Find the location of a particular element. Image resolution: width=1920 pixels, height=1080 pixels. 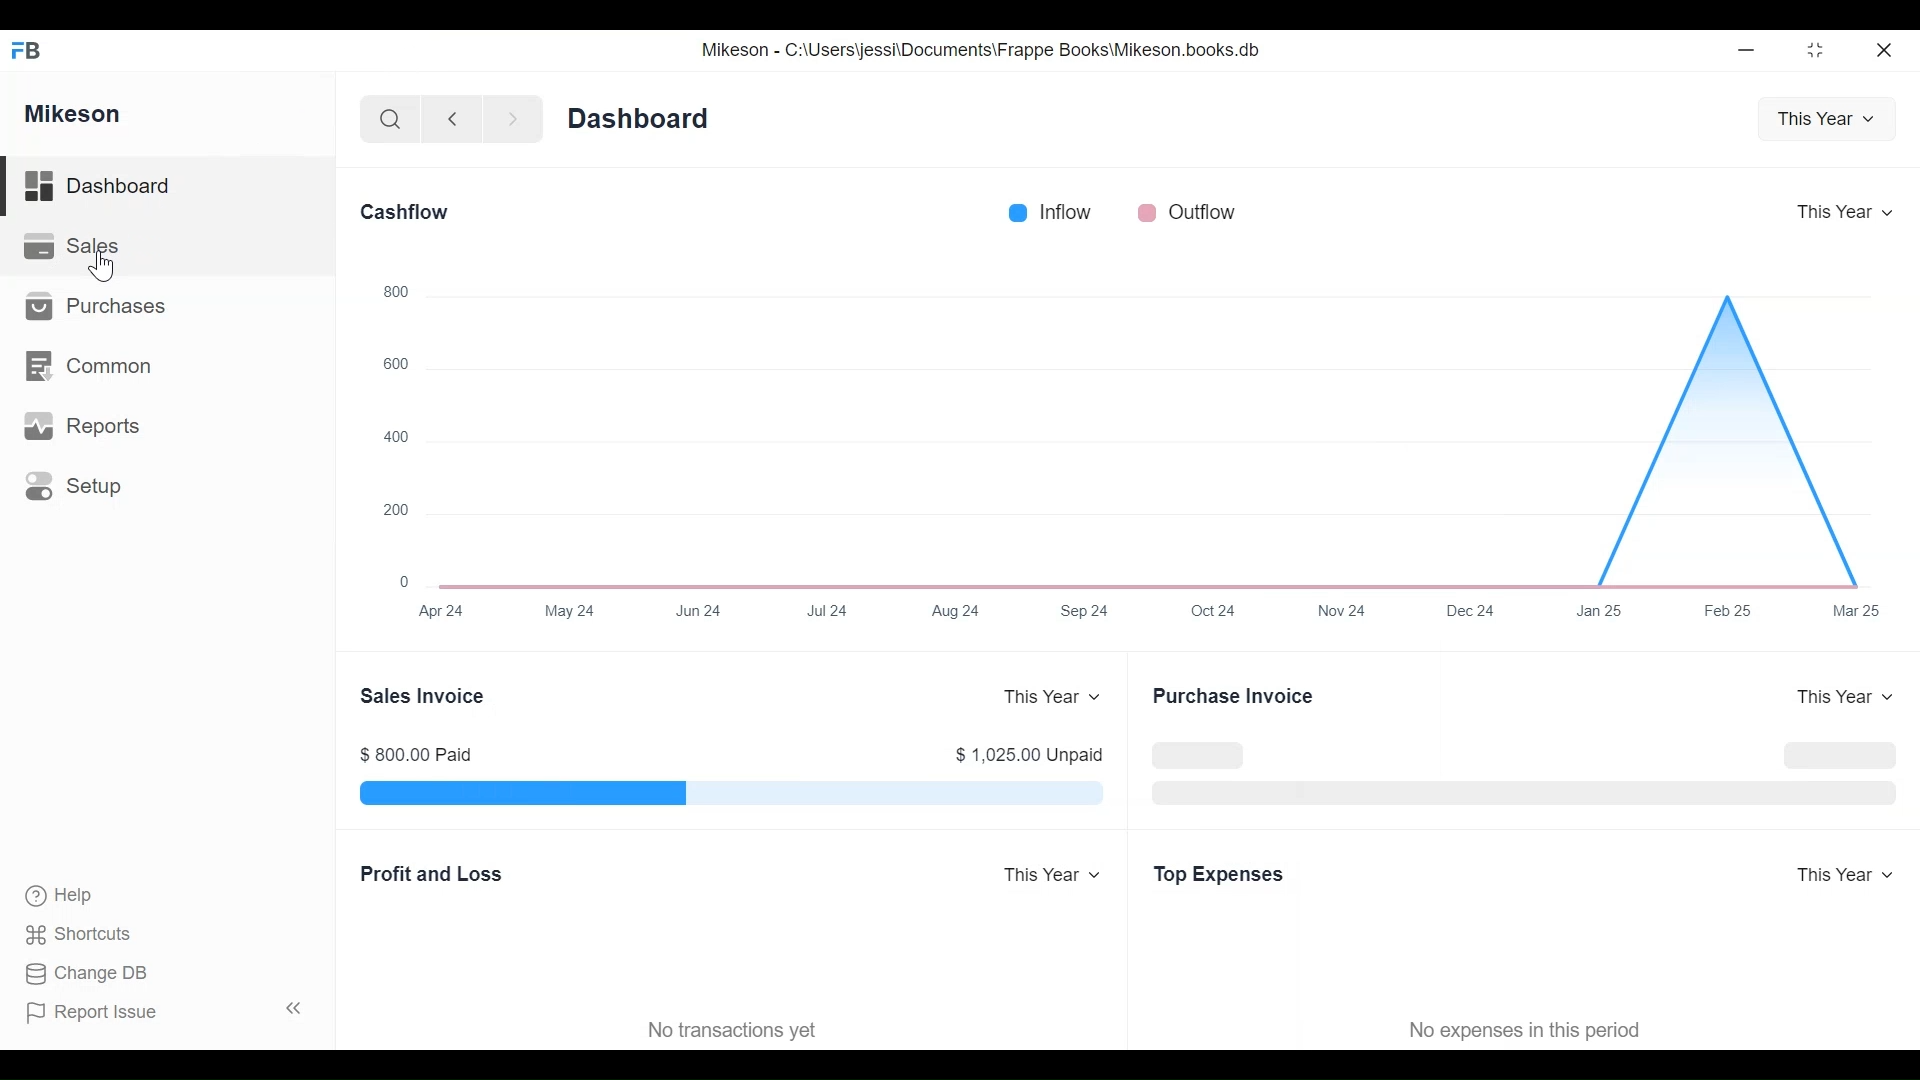

Profit and Loss is located at coordinates (429, 873).